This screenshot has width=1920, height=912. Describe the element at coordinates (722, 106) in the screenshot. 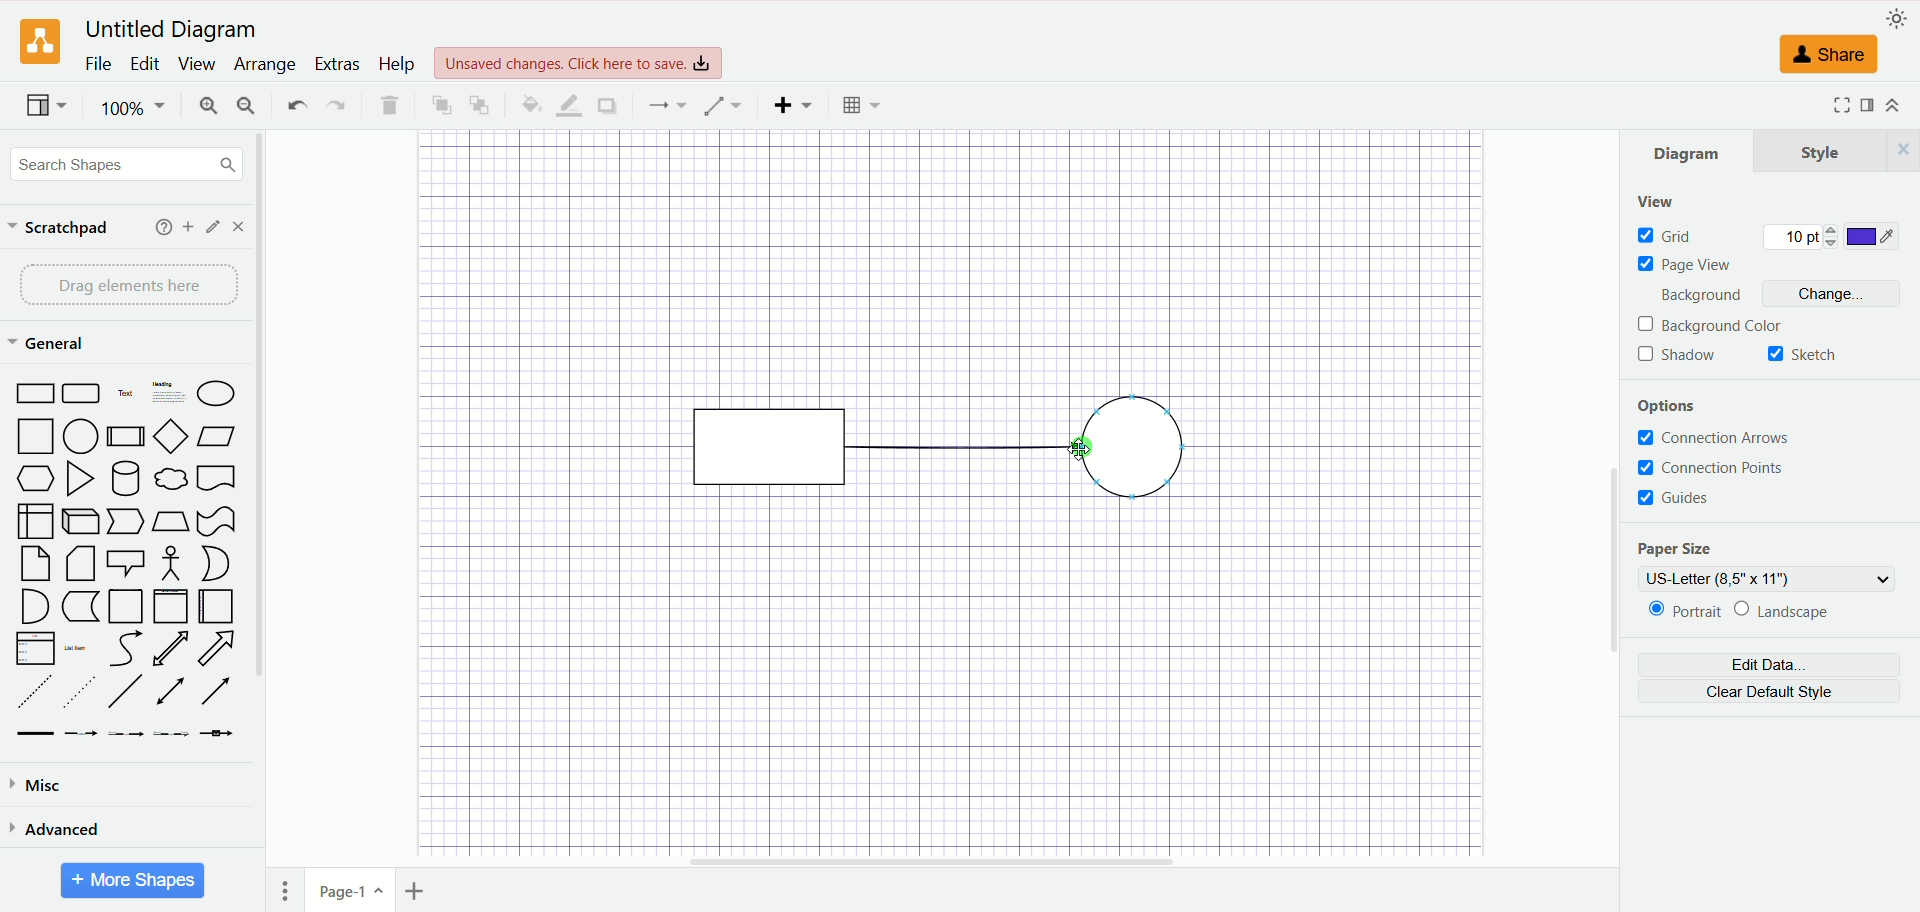

I see `waypoint` at that location.